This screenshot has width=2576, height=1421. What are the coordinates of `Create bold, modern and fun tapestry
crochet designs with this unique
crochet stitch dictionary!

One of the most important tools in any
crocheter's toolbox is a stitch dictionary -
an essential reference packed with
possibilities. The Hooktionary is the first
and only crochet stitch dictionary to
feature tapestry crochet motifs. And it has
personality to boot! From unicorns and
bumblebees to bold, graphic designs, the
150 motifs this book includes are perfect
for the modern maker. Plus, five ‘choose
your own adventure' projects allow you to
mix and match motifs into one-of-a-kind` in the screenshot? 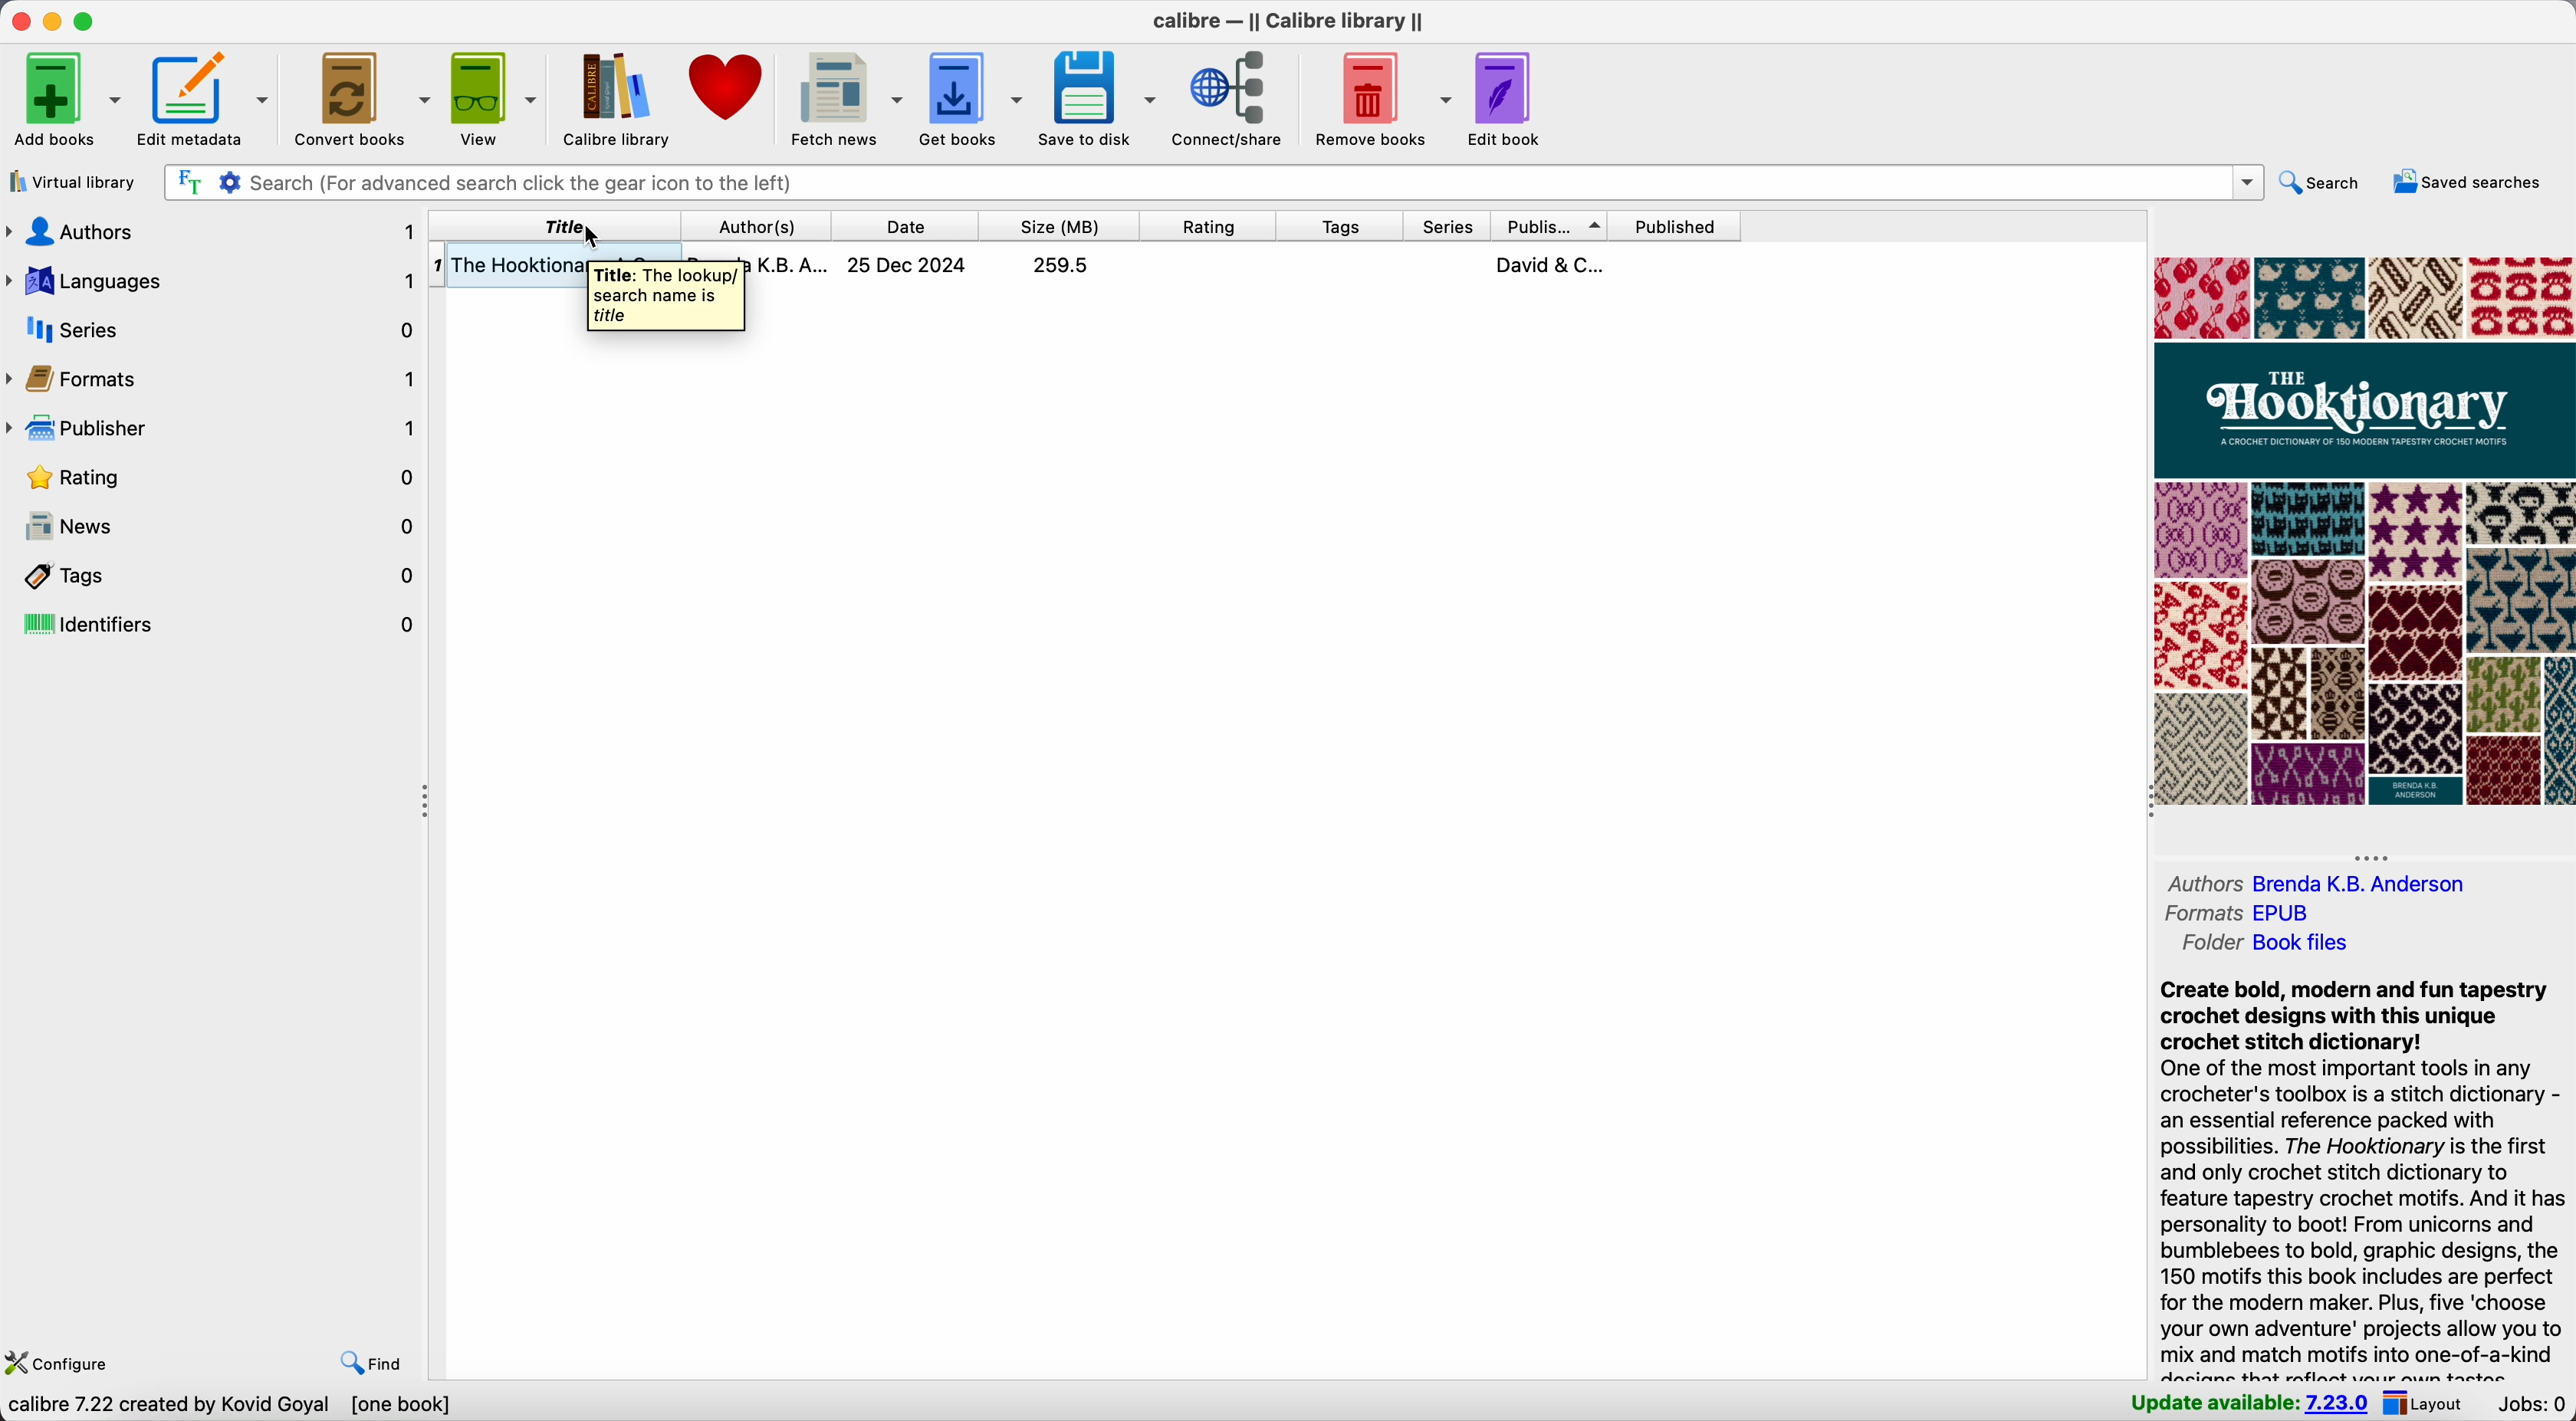 It's located at (2362, 1173).